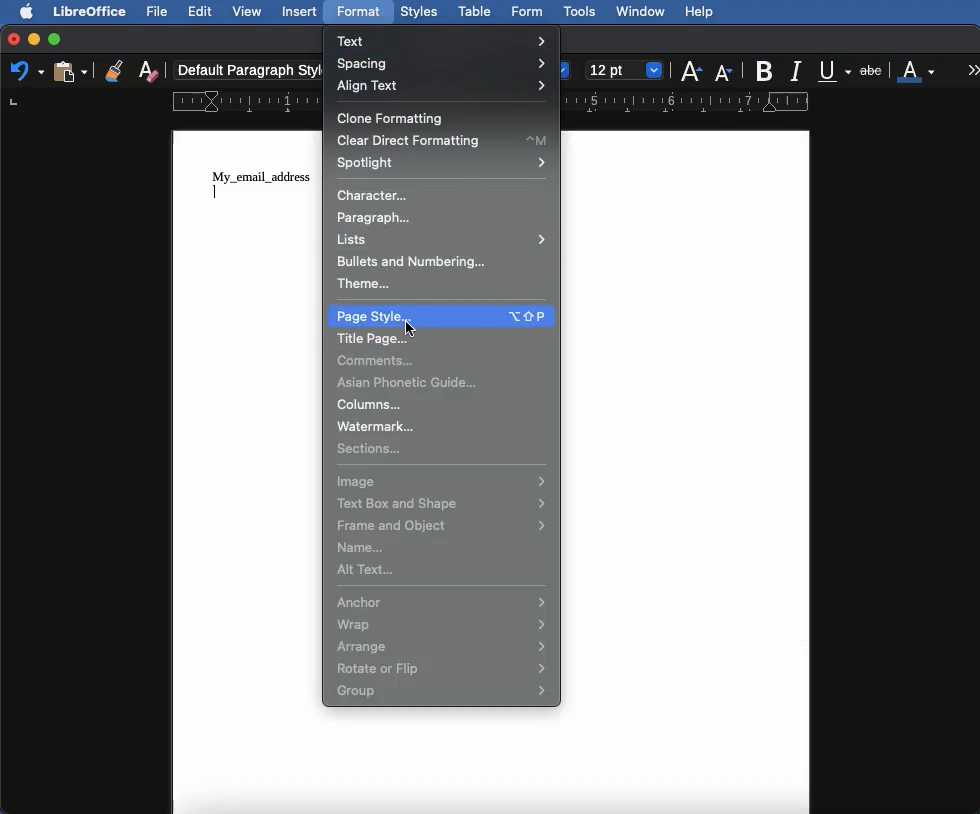  What do you see at coordinates (374, 405) in the screenshot?
I see `Columns` at bounding box center [374, 405].